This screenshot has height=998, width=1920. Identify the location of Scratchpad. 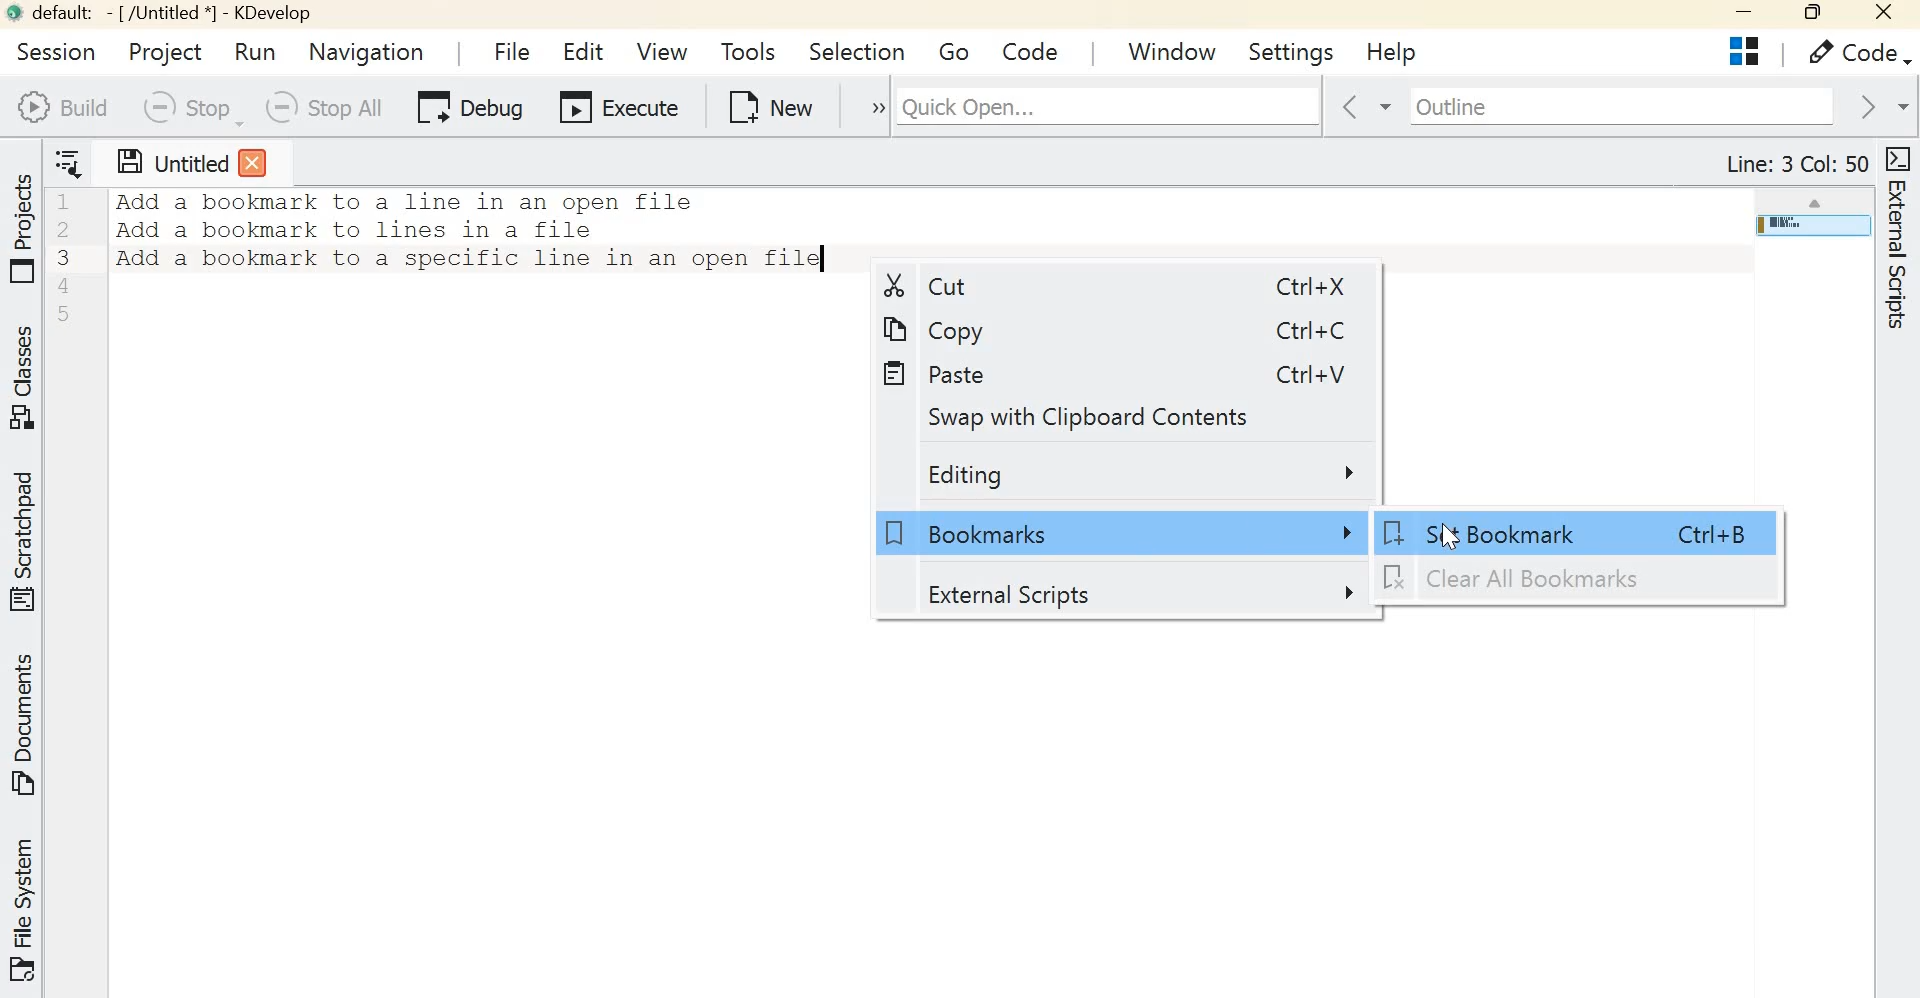
(26, 542).